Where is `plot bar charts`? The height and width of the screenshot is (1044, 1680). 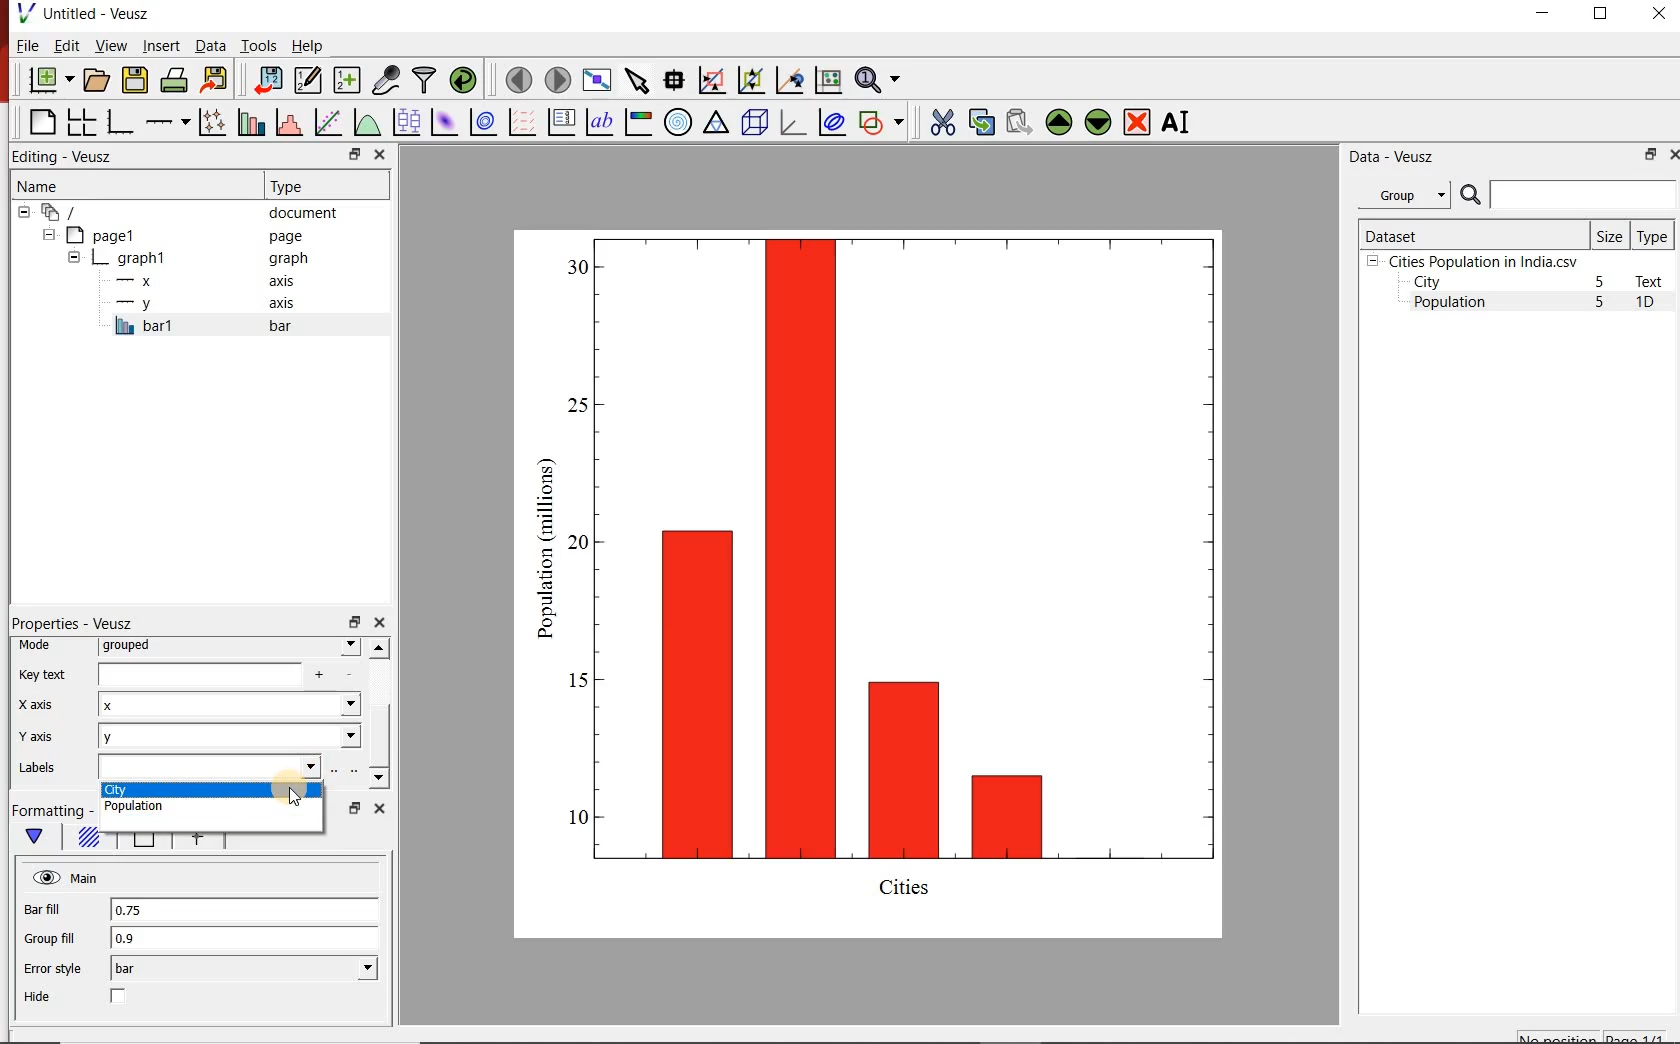
plot bar charts is located at coordinates (248, 122).